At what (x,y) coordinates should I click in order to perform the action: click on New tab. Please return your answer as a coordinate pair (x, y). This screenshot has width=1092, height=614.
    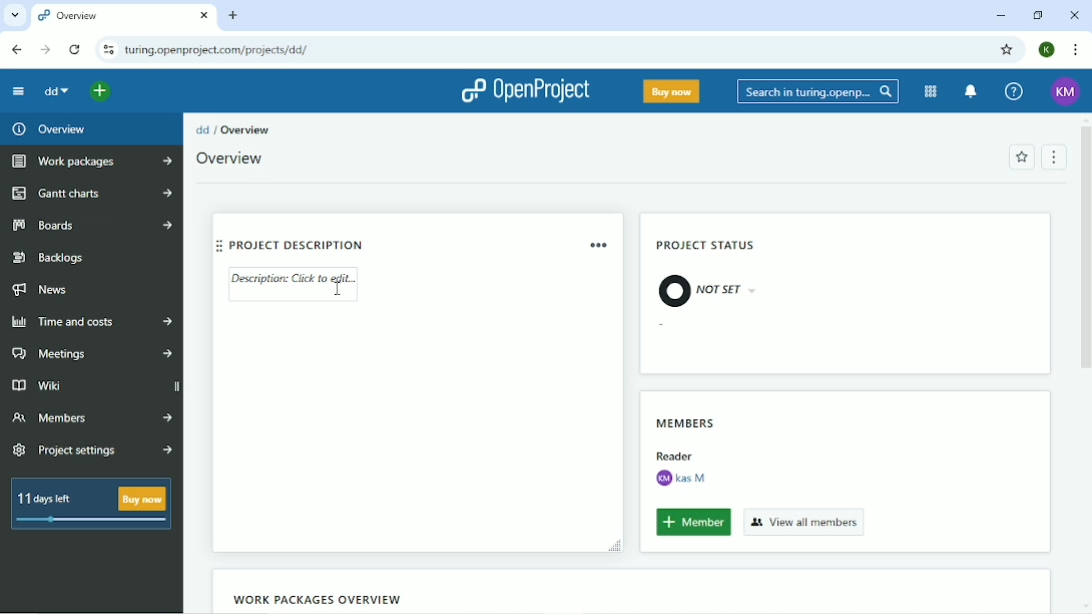
    Looking at the image, I should click on (234, 15).